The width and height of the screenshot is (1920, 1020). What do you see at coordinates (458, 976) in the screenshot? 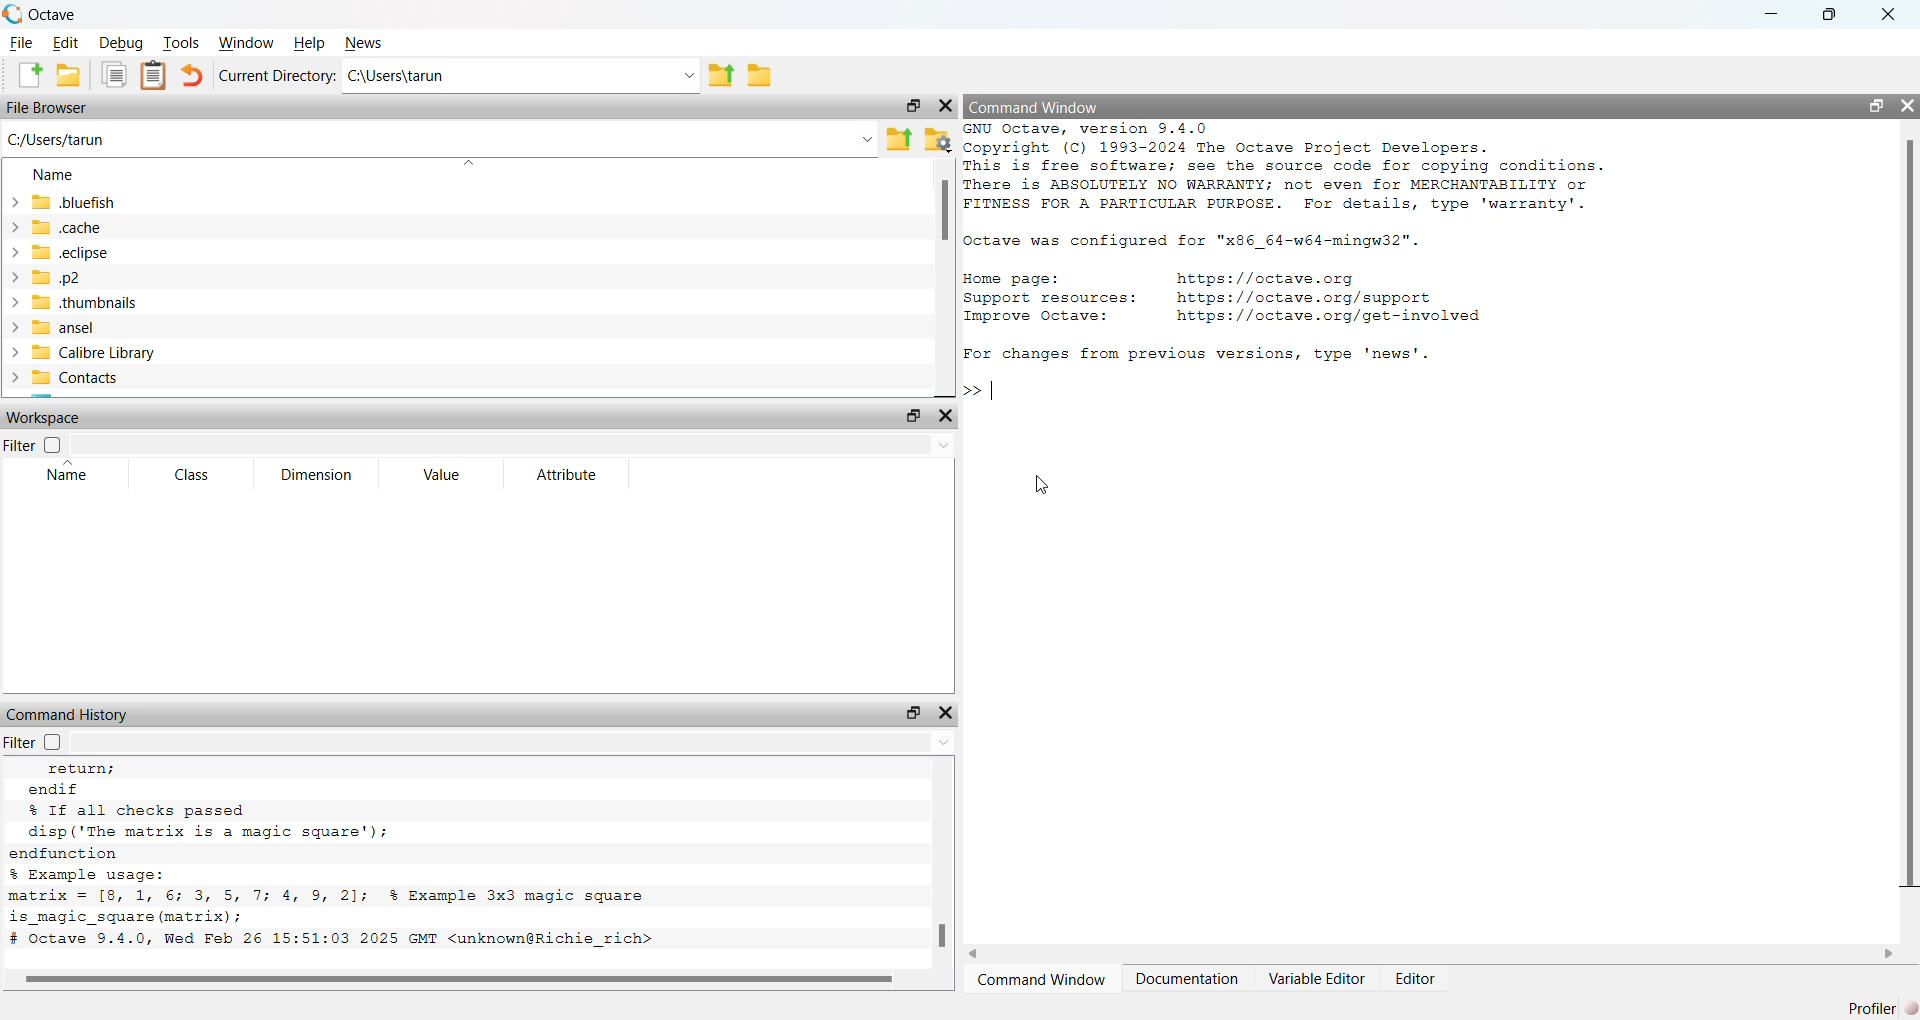
I see `scroll bar` at bounding box center [458, 976].